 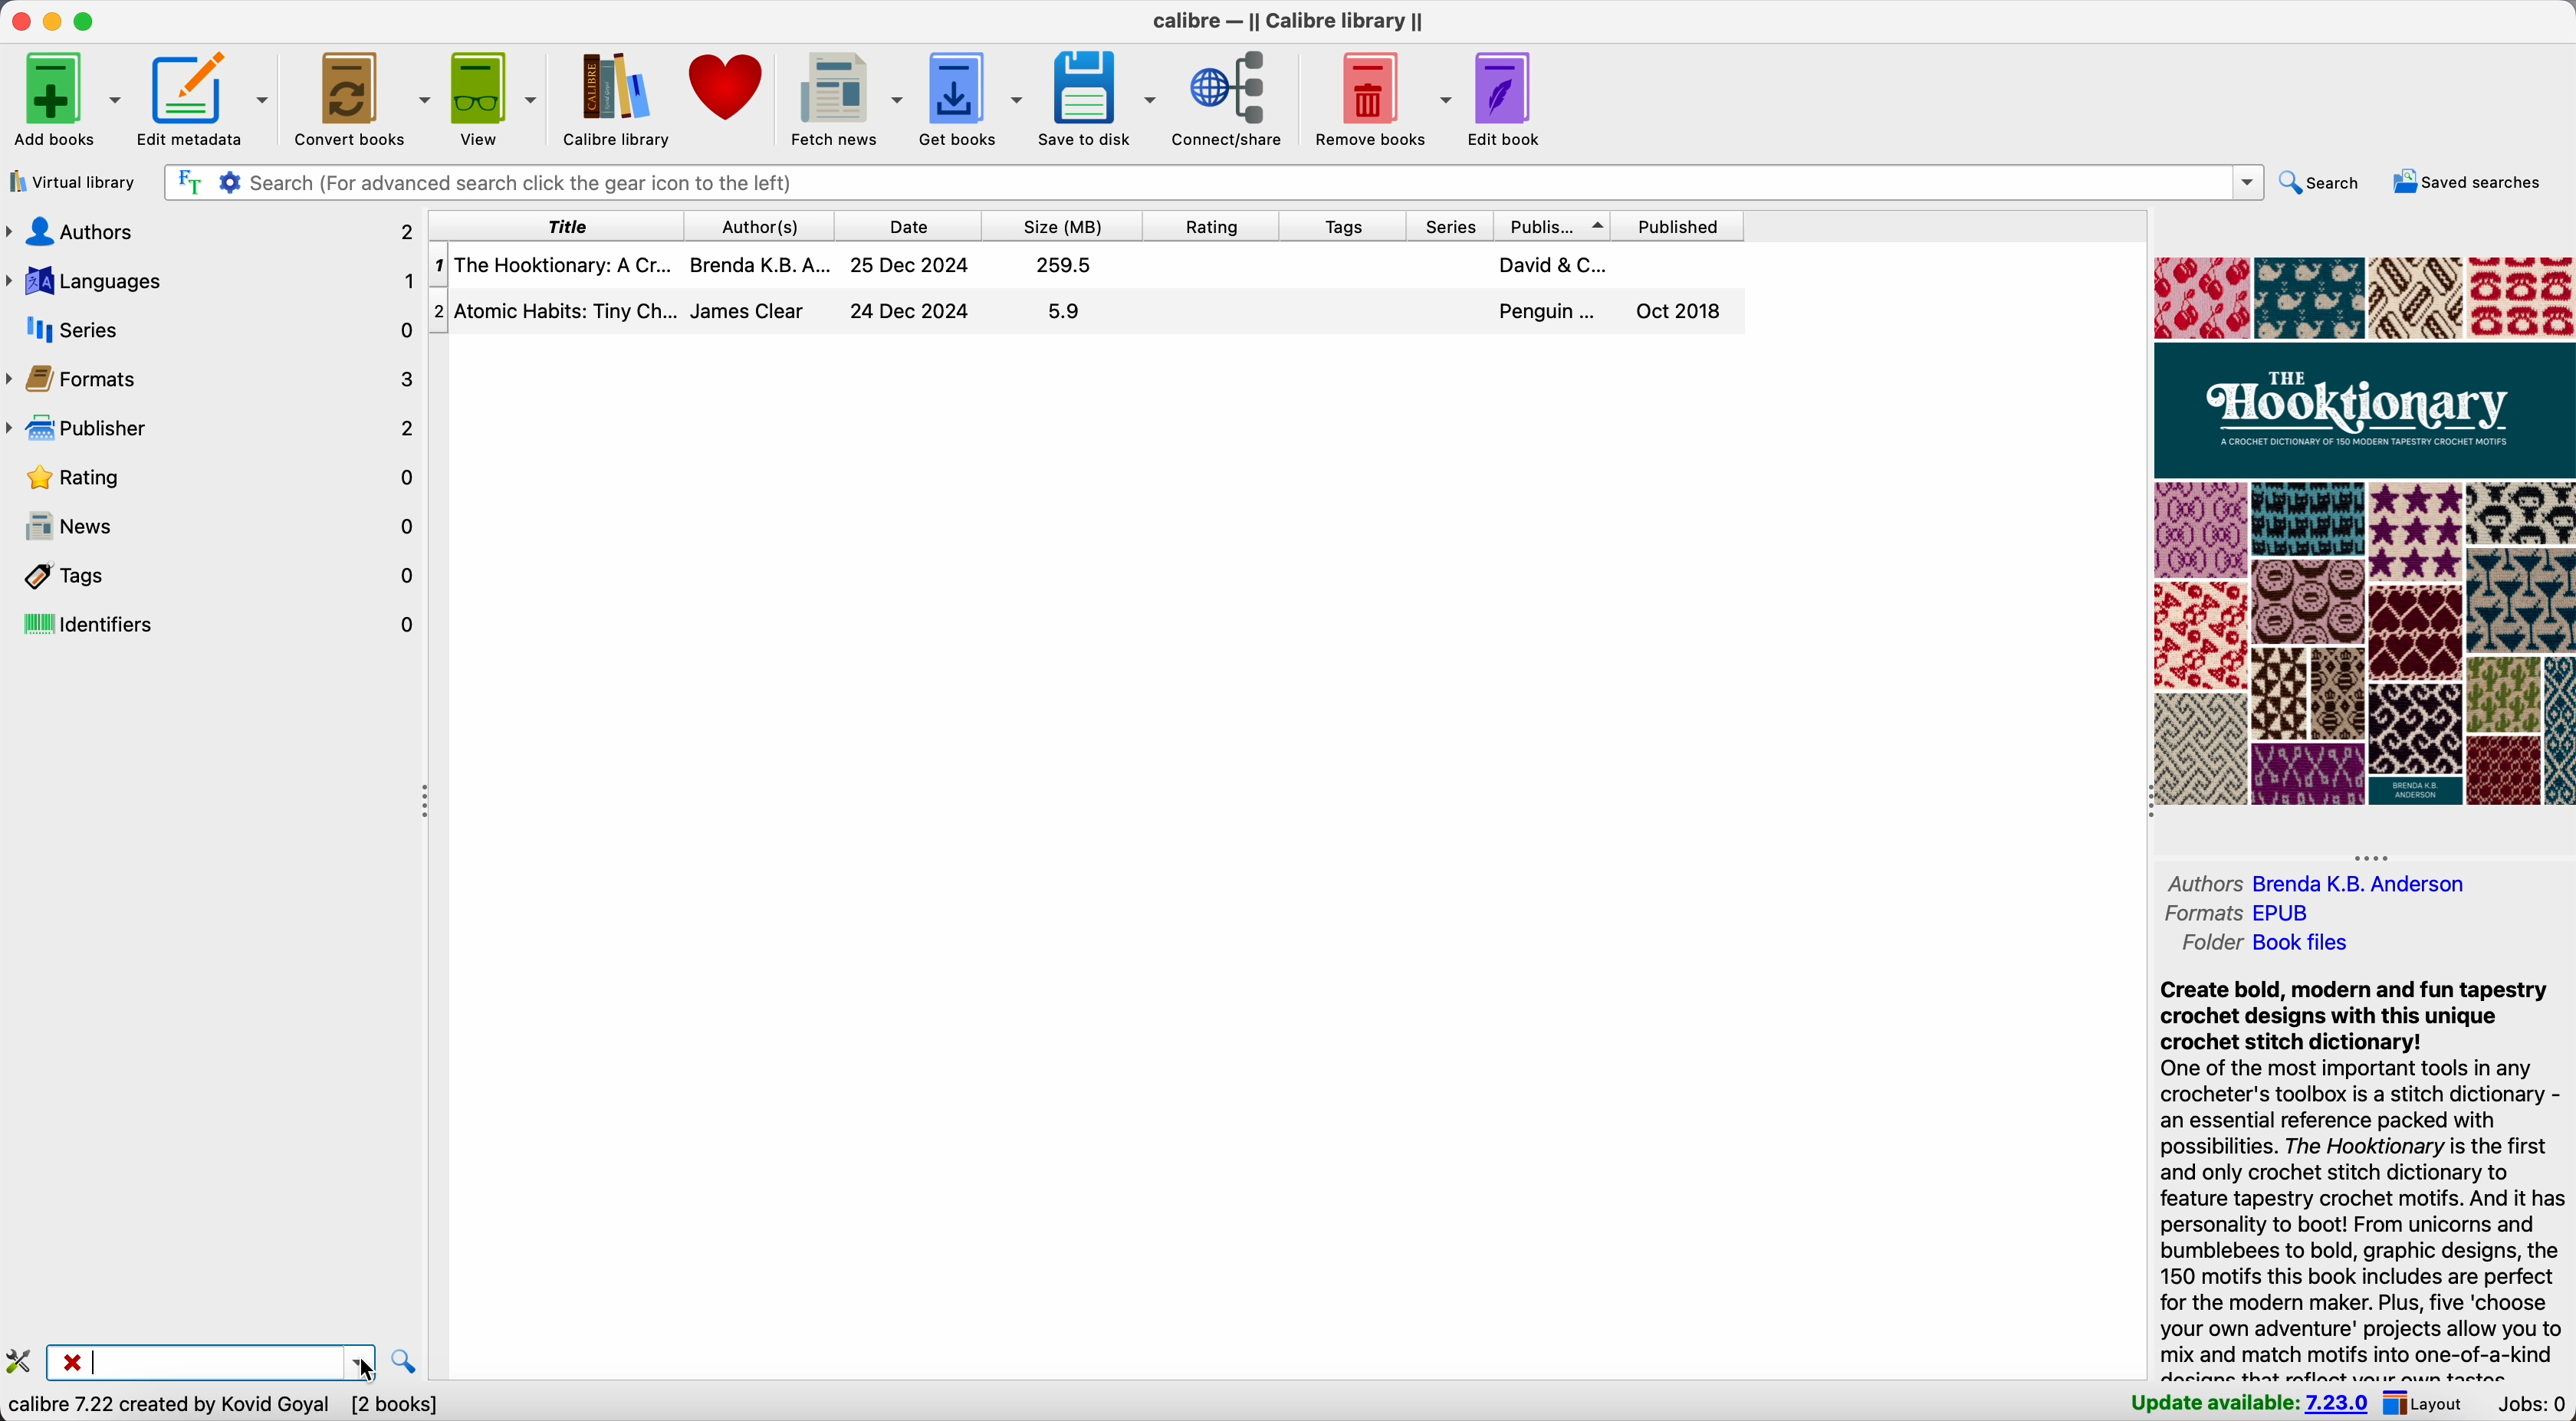 What do you see at coordinates (2245, 1403) in the screenshot?
I see `update available` at bounding box center [2245, 1403].